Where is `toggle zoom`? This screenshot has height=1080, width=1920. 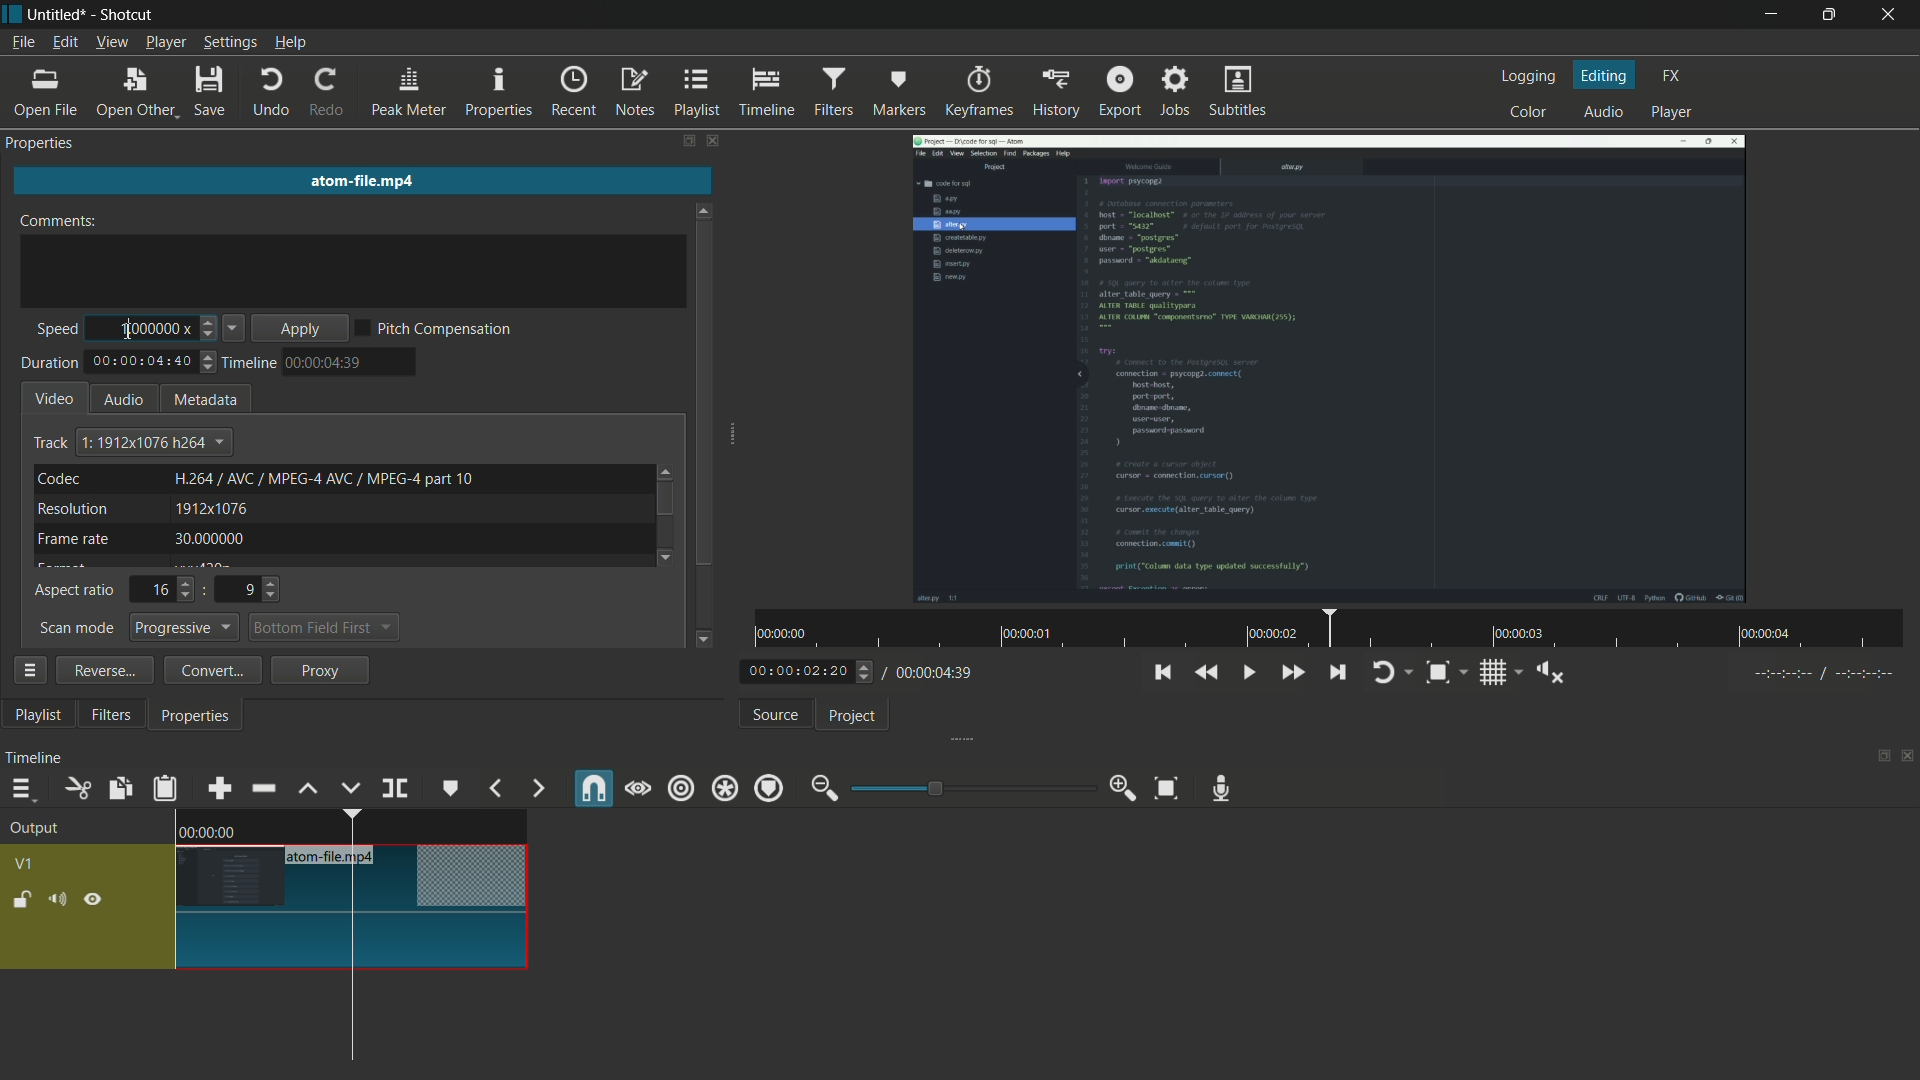 toggle zoom is located at coordinates (1441, 672).